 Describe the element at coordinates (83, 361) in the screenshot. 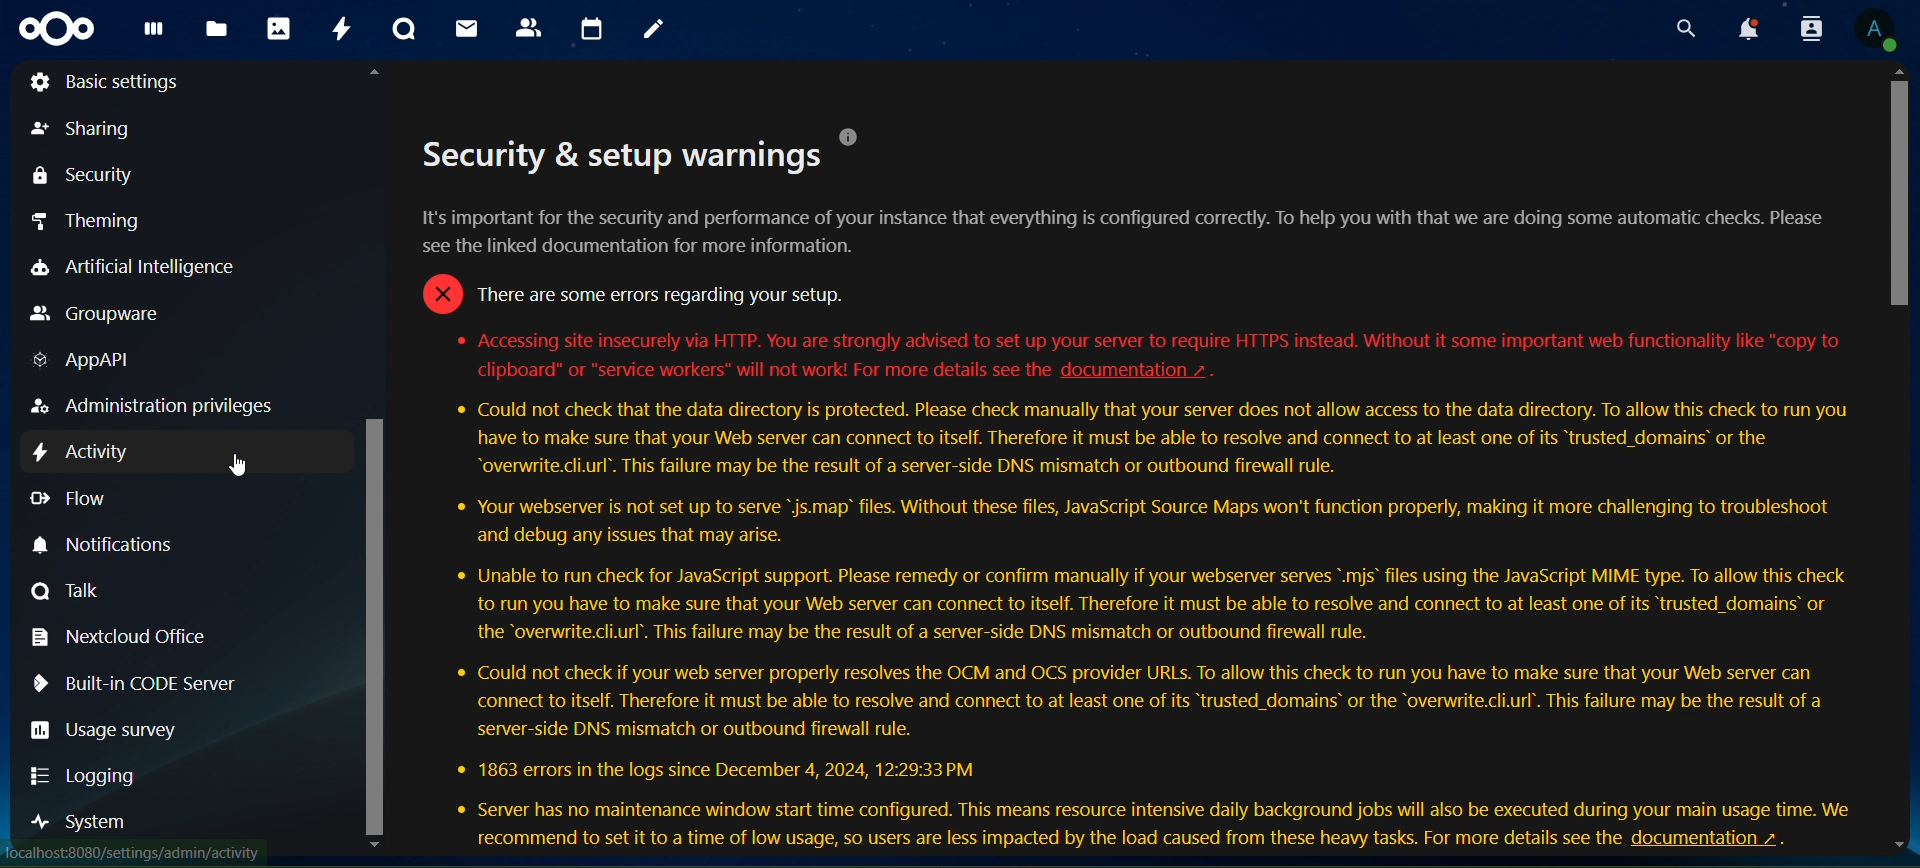

I see `AppAPI` at that location.